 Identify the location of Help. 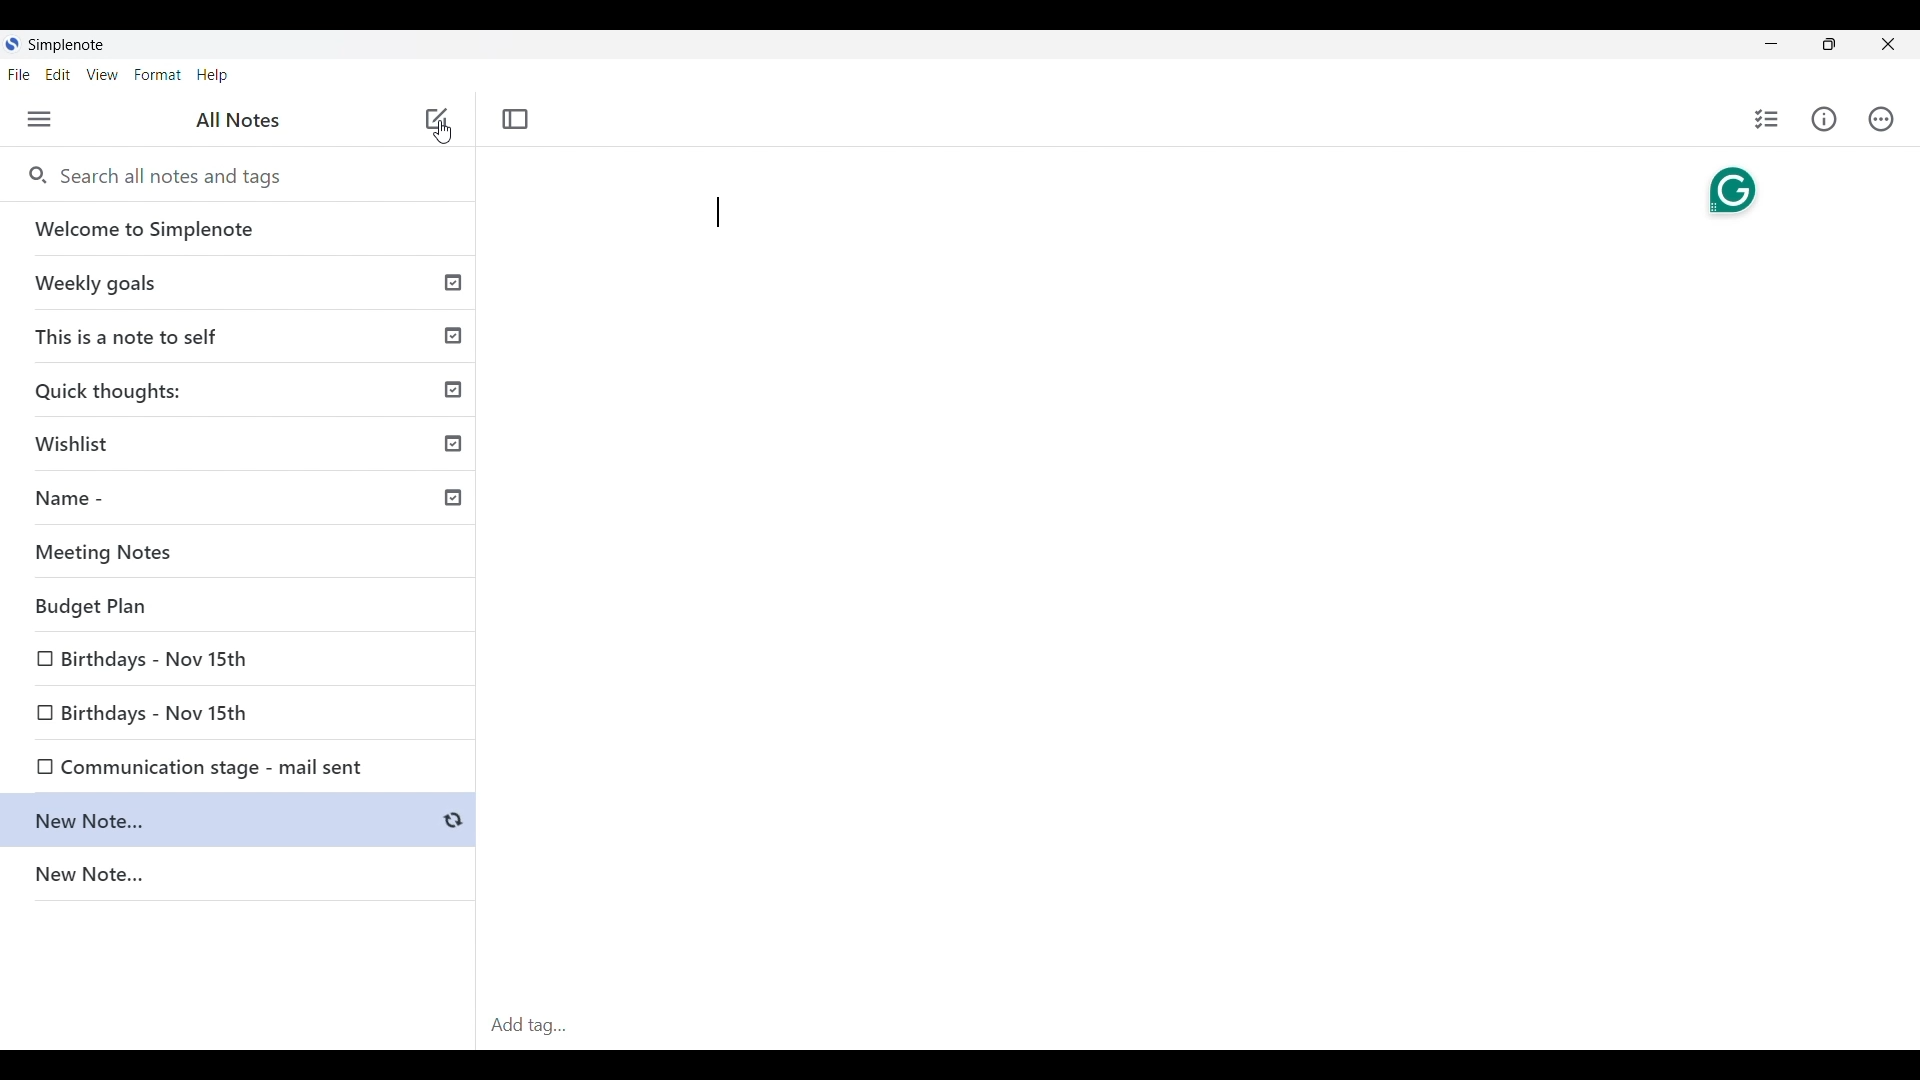
(212, 76).